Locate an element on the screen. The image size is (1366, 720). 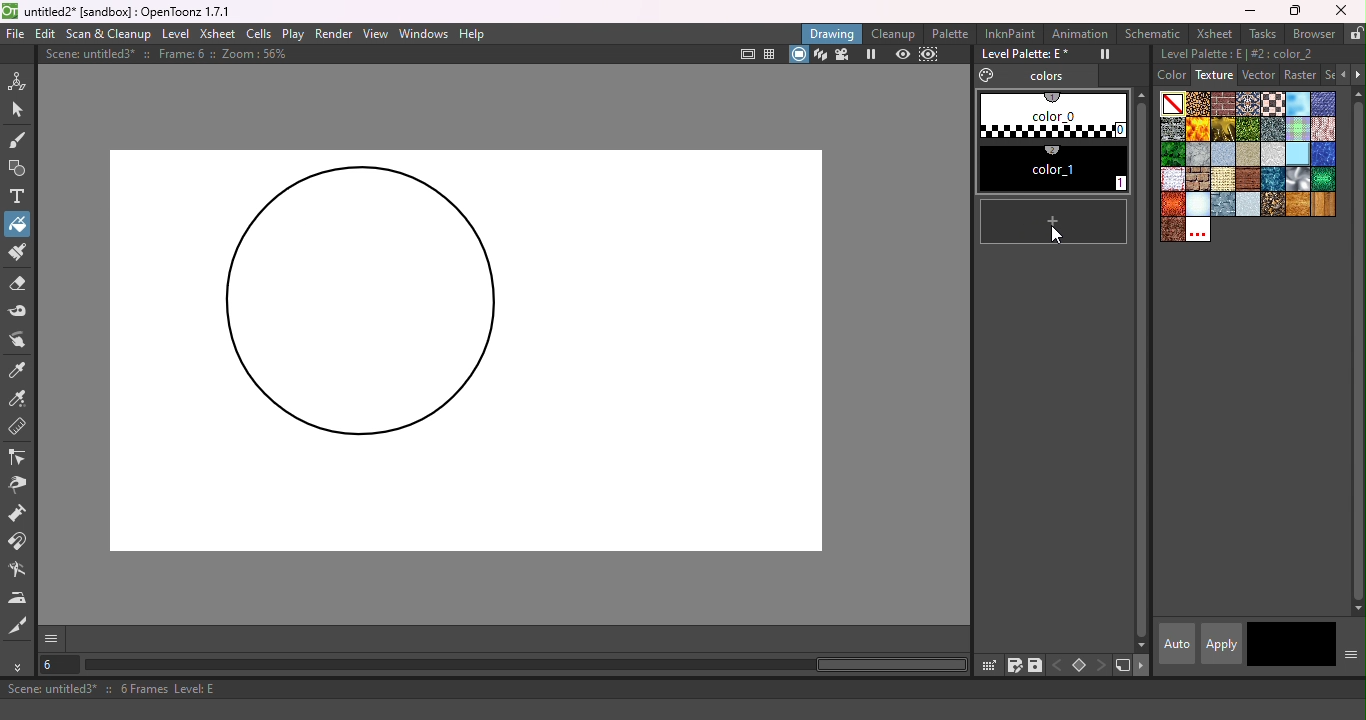
Current style is located at coordinates (1265, 644).